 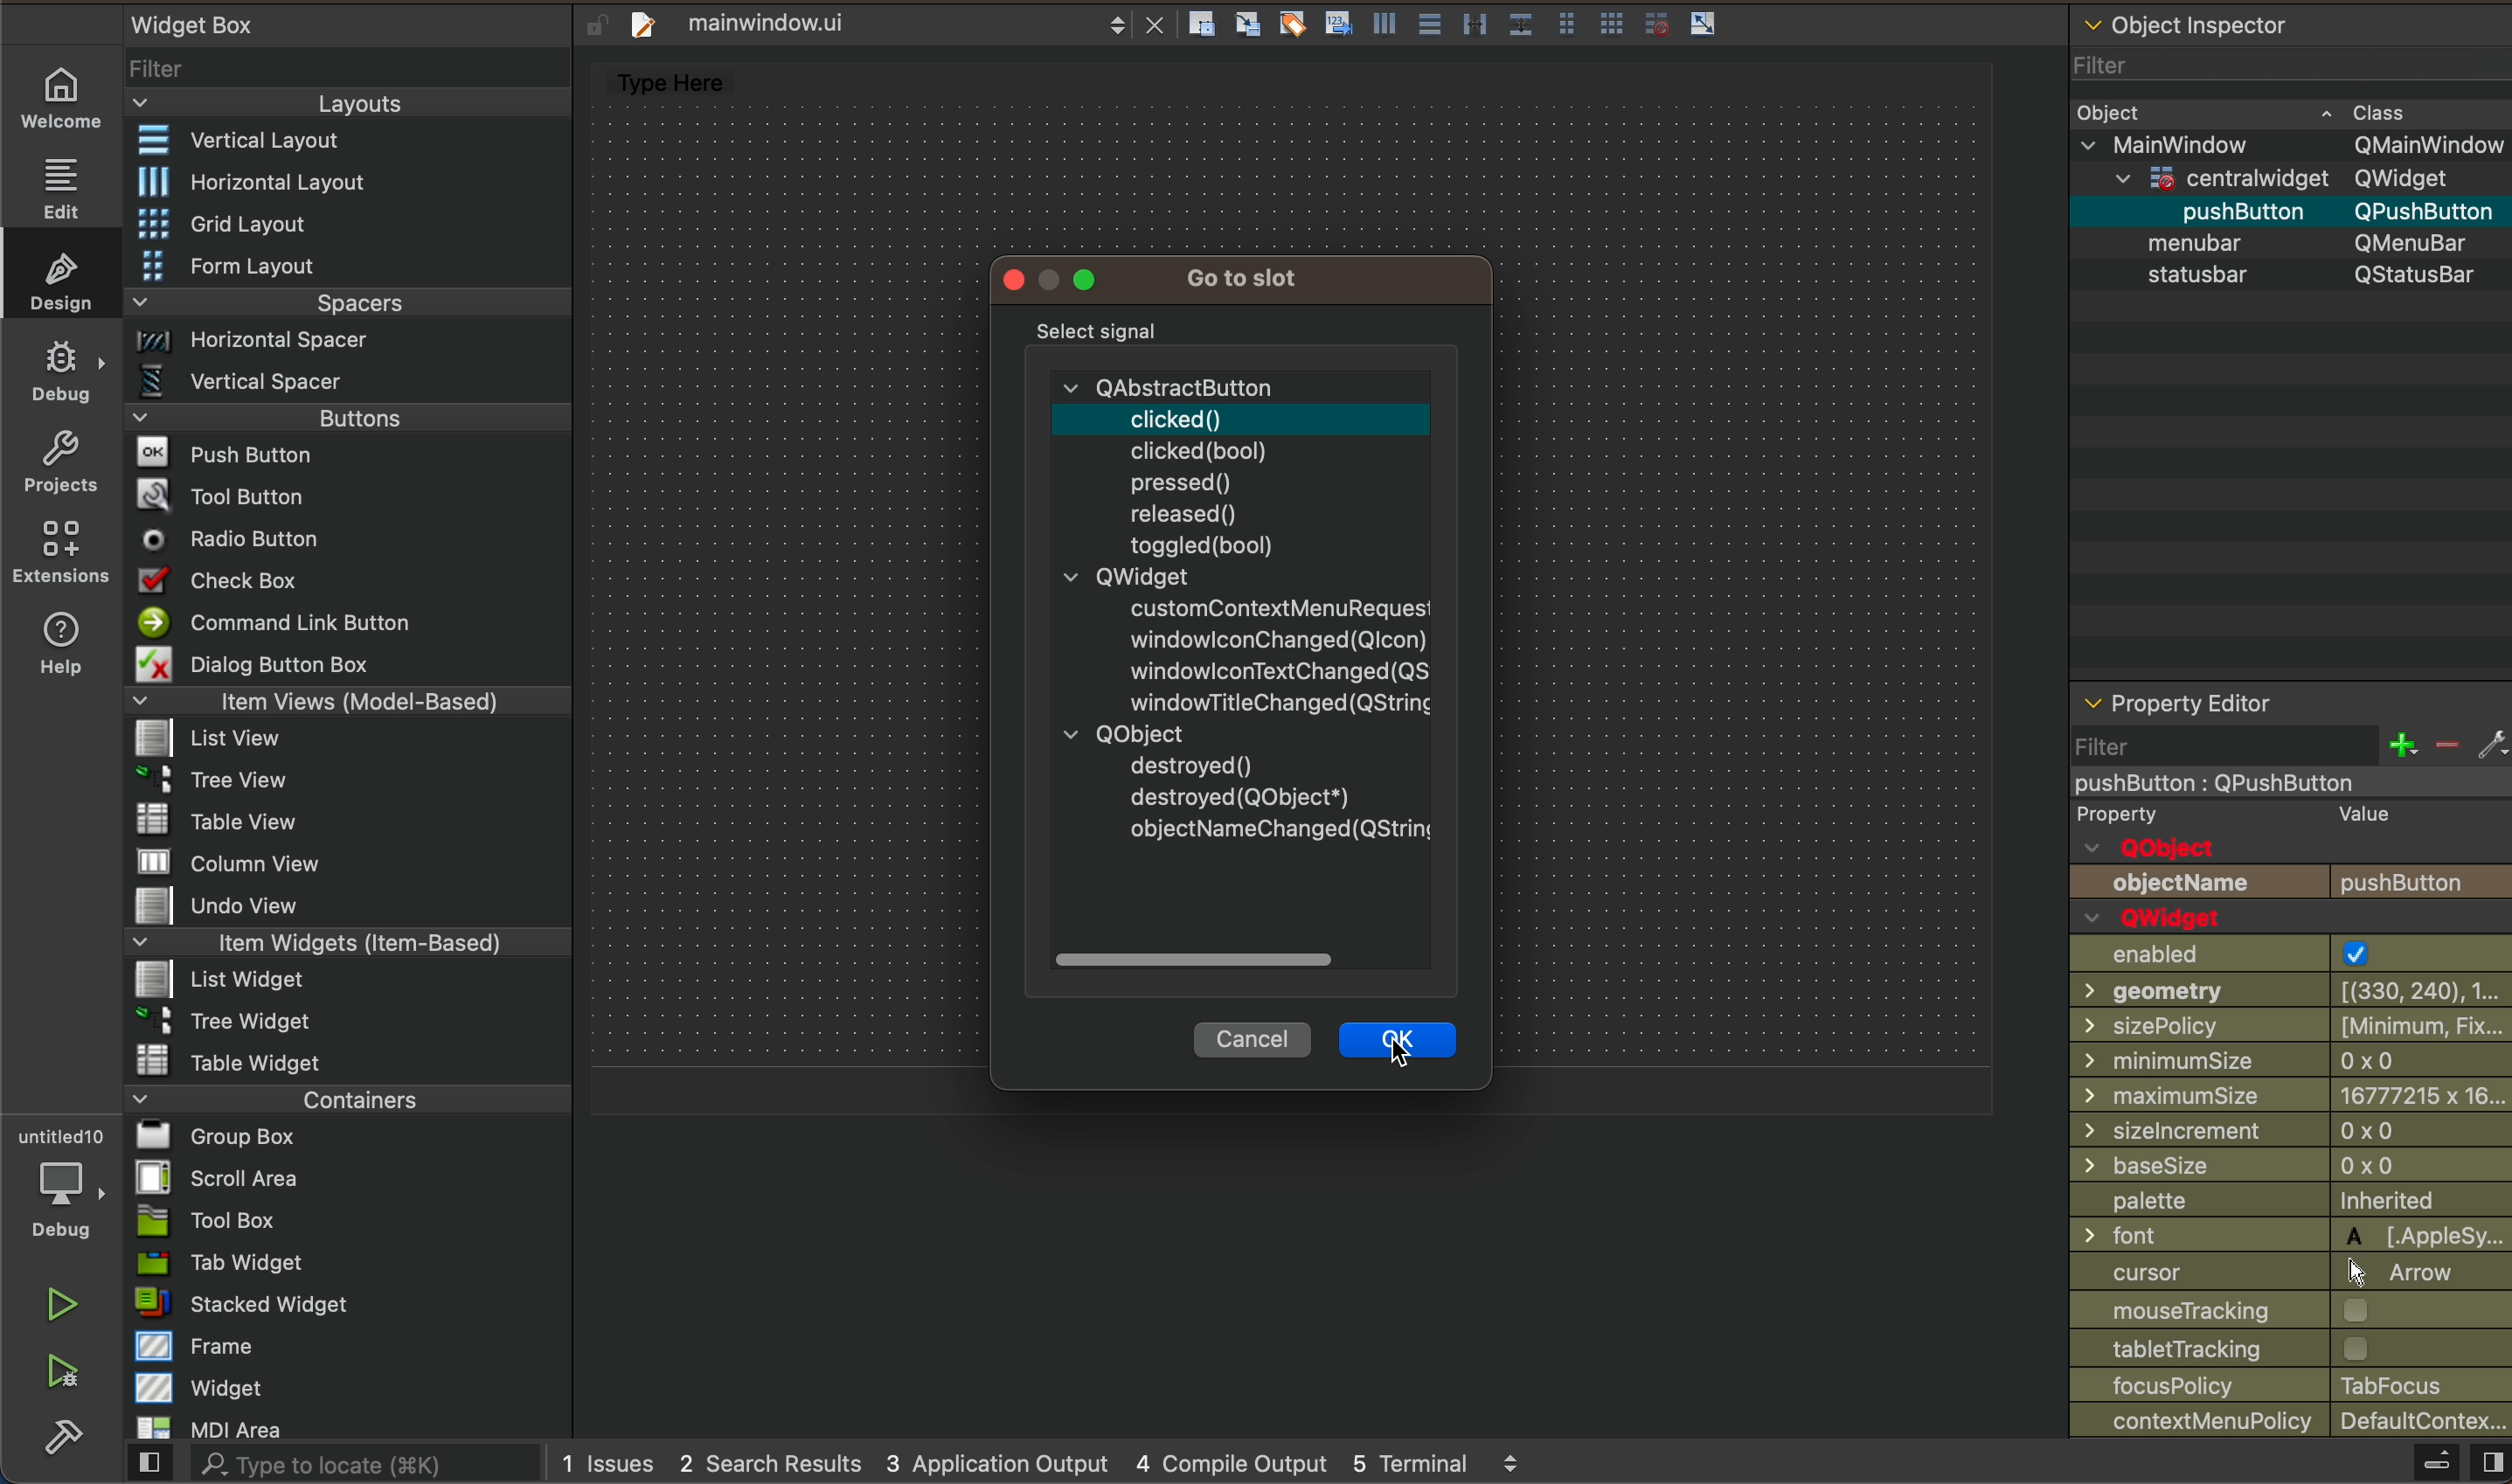 I want to click on containers, so click(x=343, y=1102).